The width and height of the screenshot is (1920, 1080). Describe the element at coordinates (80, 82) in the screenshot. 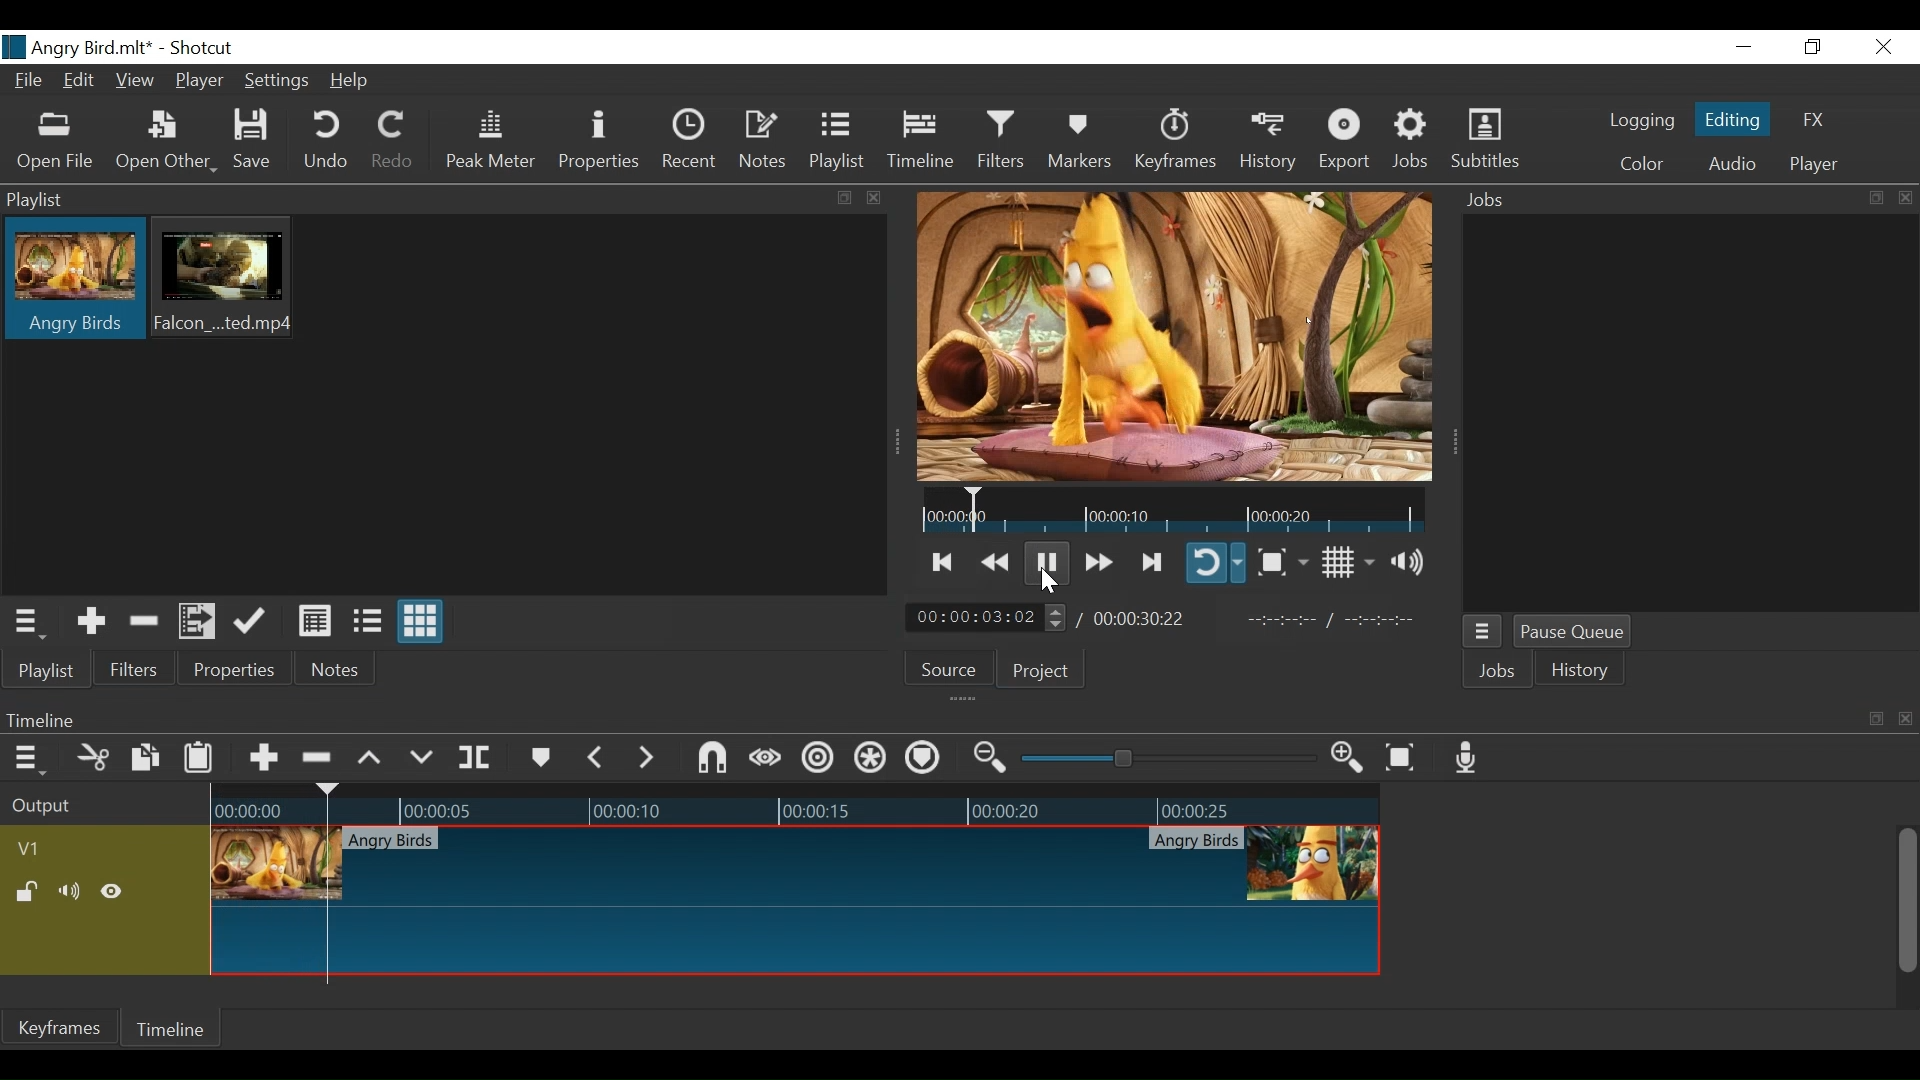

I see `Edit` at that location.